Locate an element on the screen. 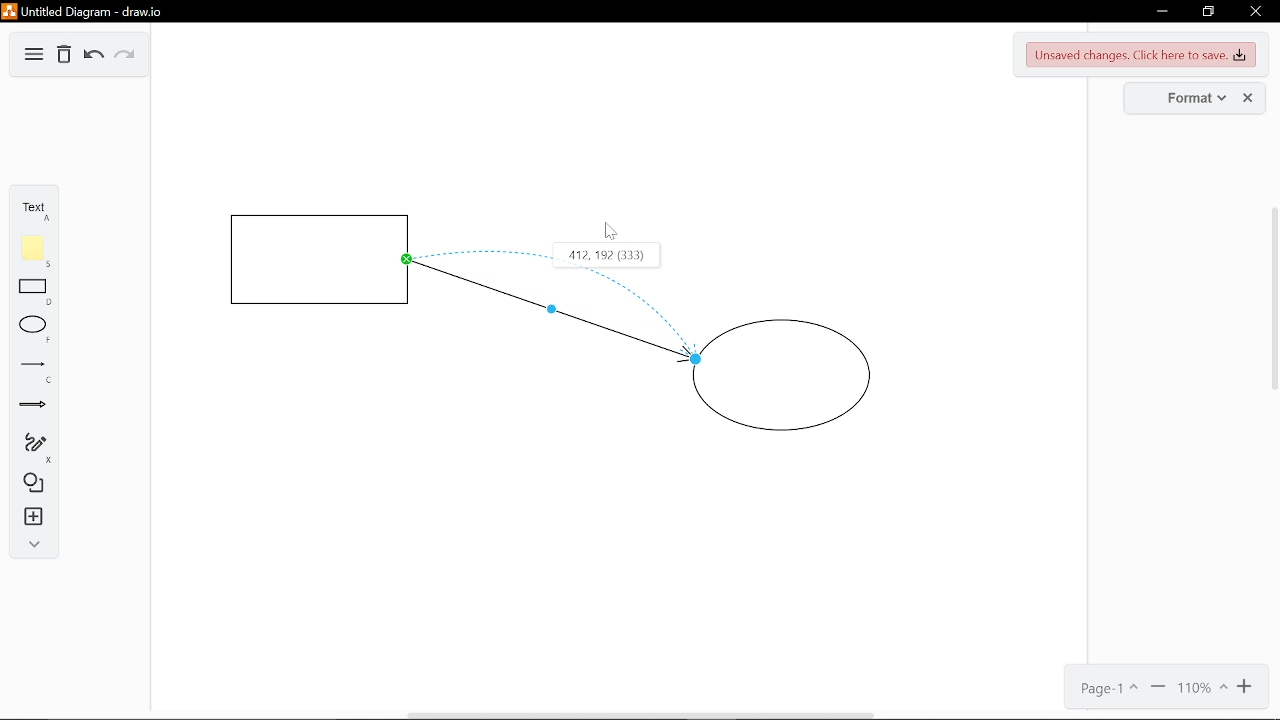  Diagram is located at coordinates (31, 56).